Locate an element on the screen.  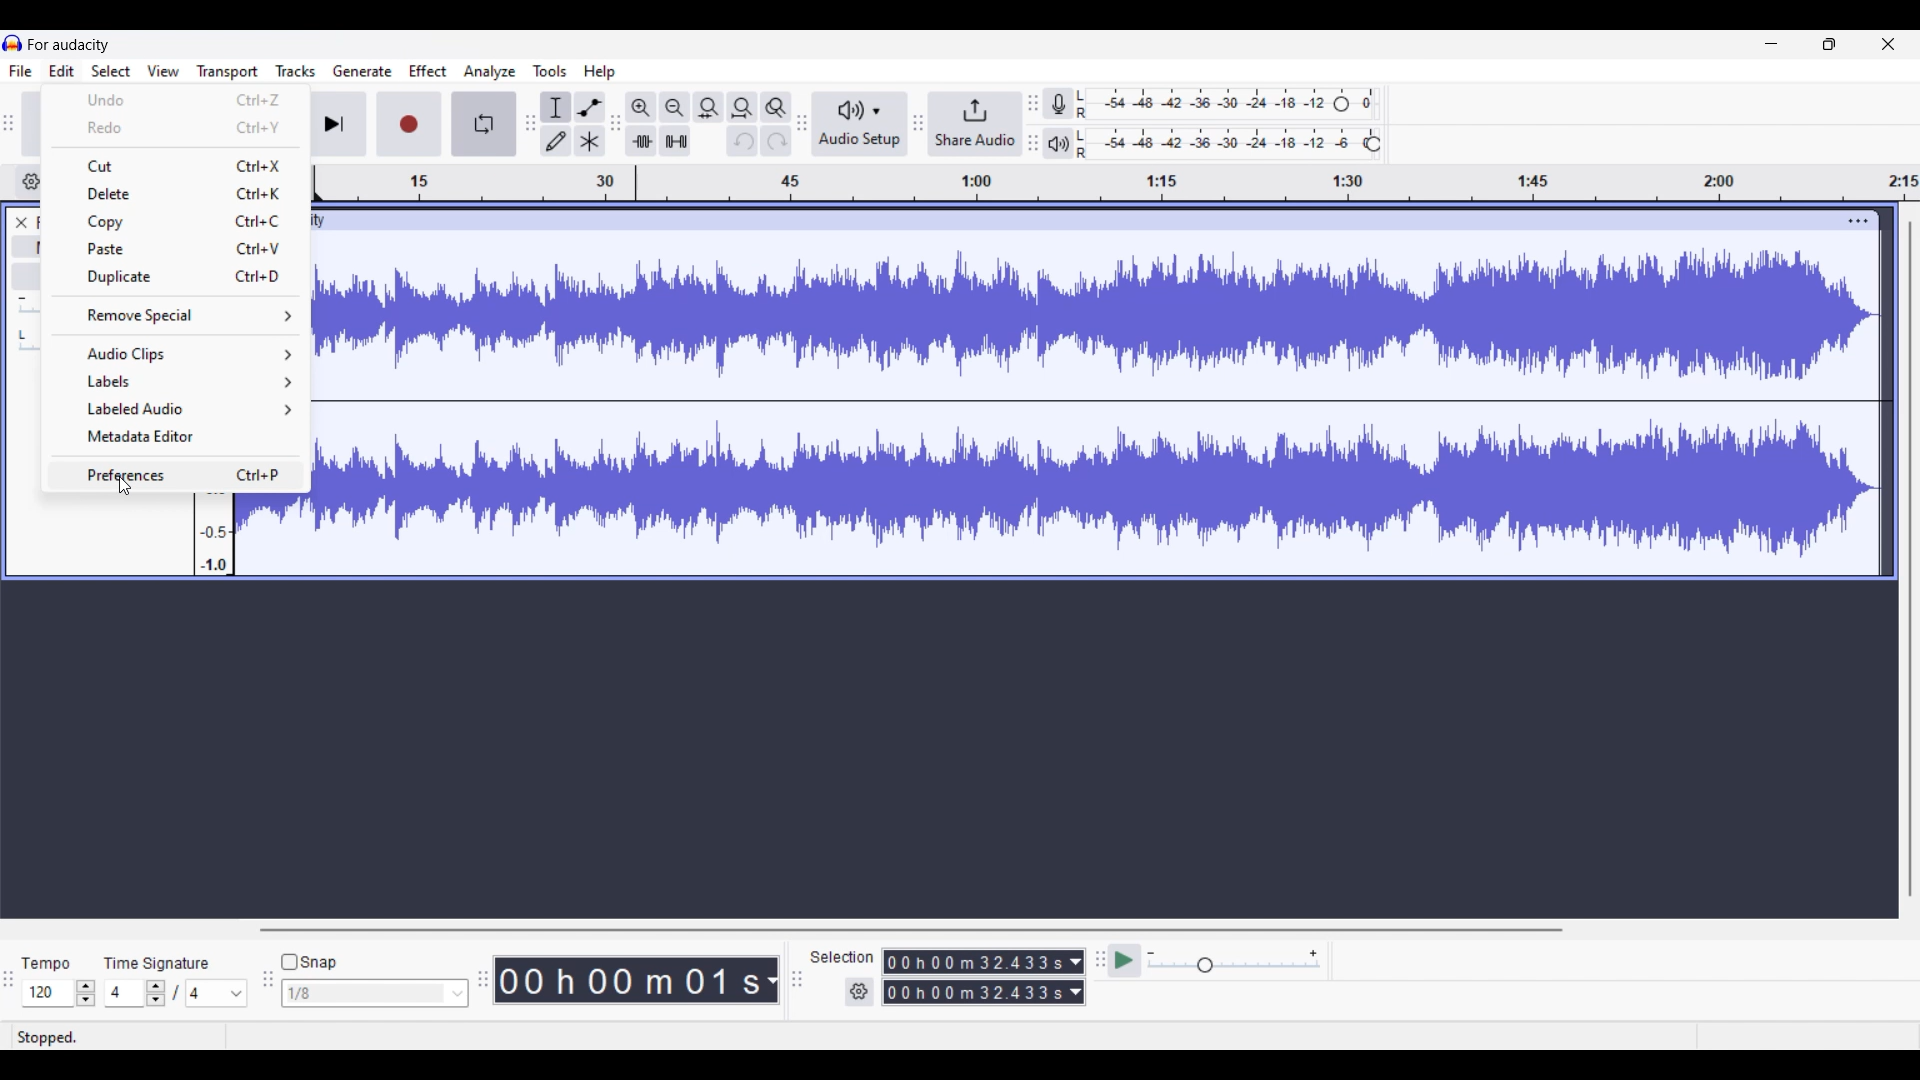
Settings is located at coordinates (860, 992).